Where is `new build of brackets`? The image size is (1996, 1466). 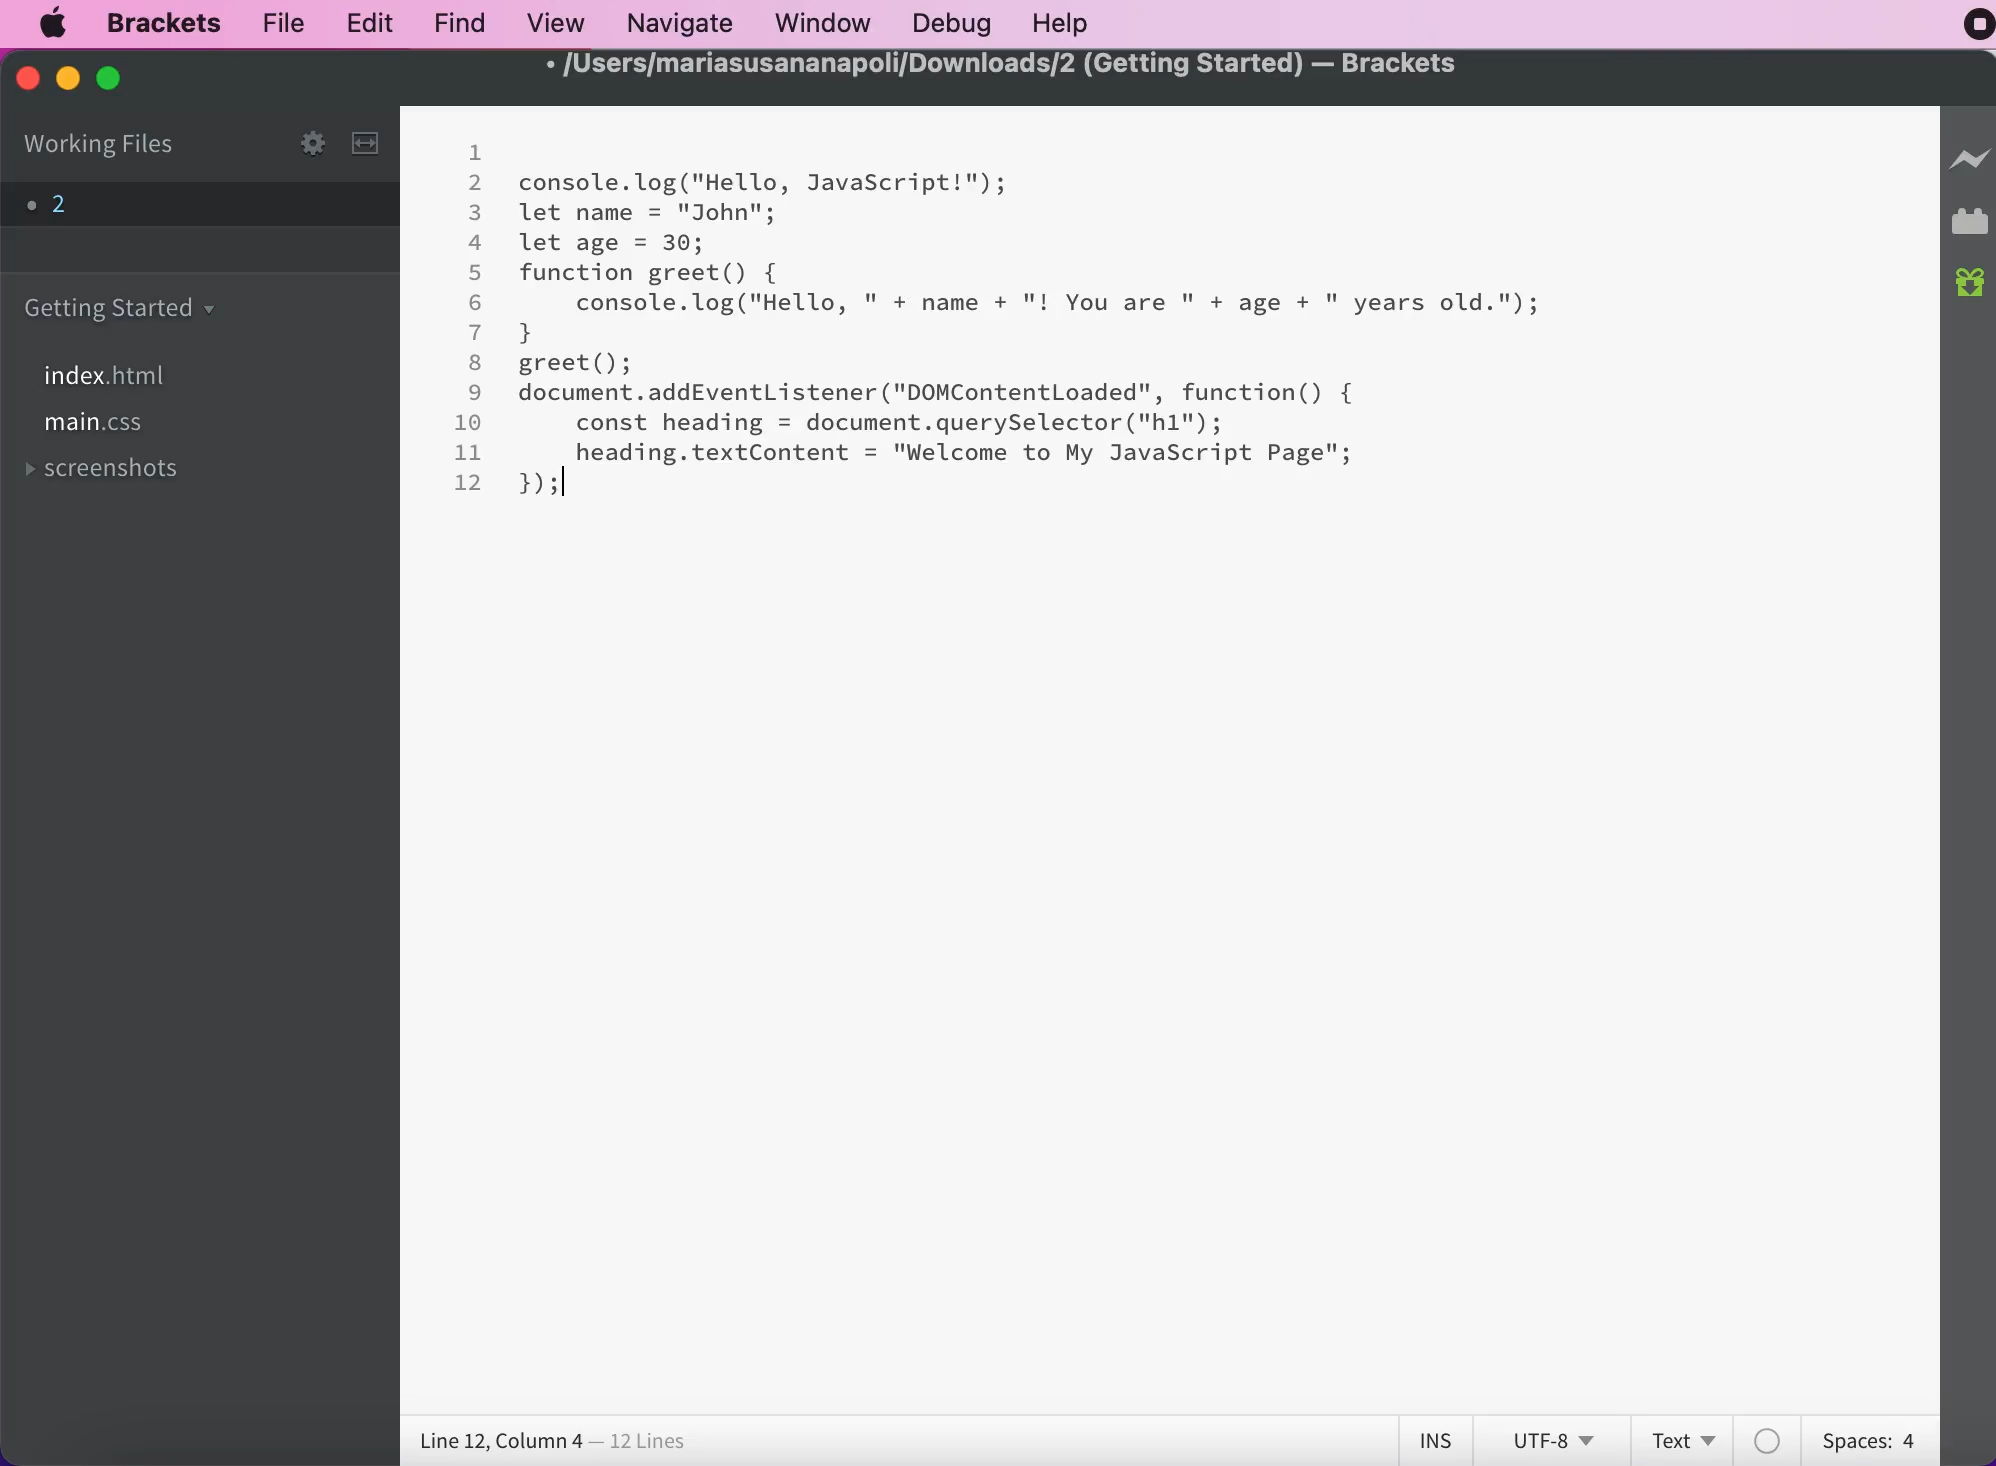 new build of brackets is located at coordinates (1970, 288).